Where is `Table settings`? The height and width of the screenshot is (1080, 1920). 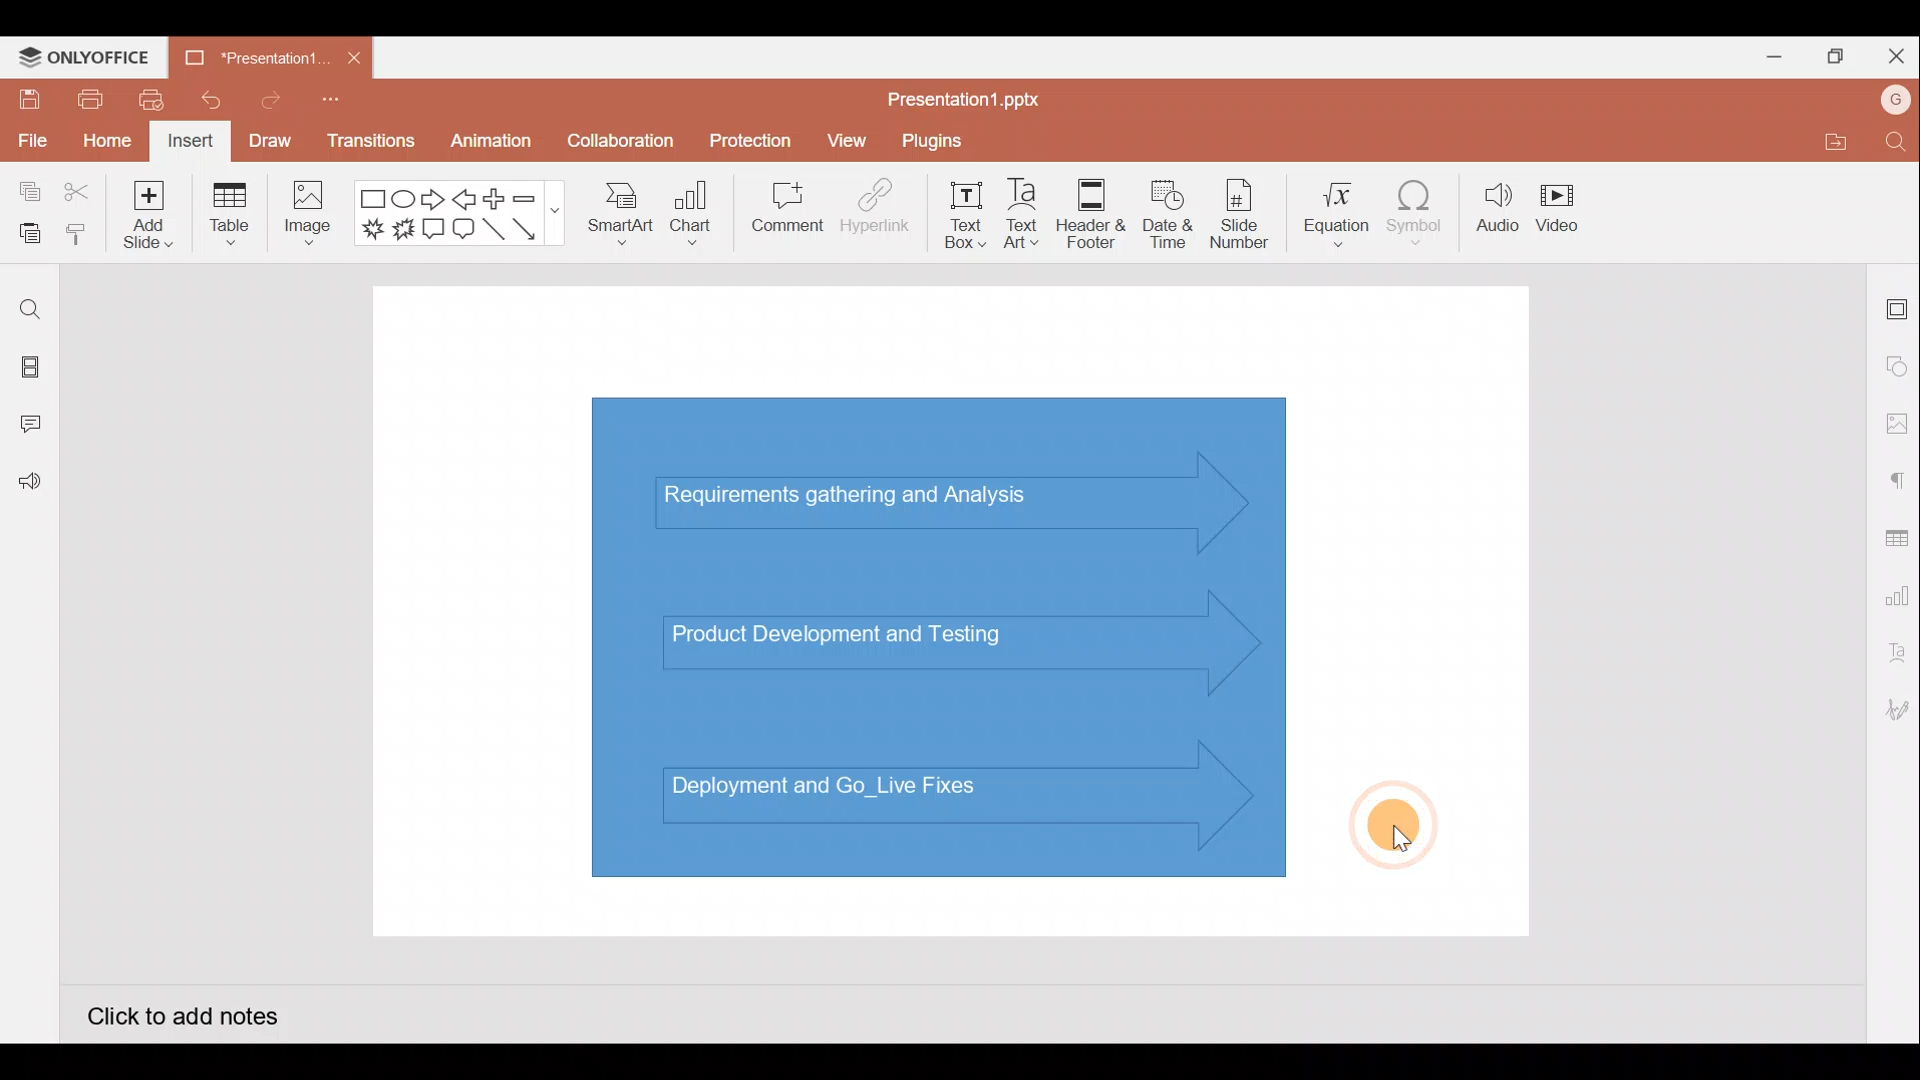 Table settings is located at coordinates (1892, 536).